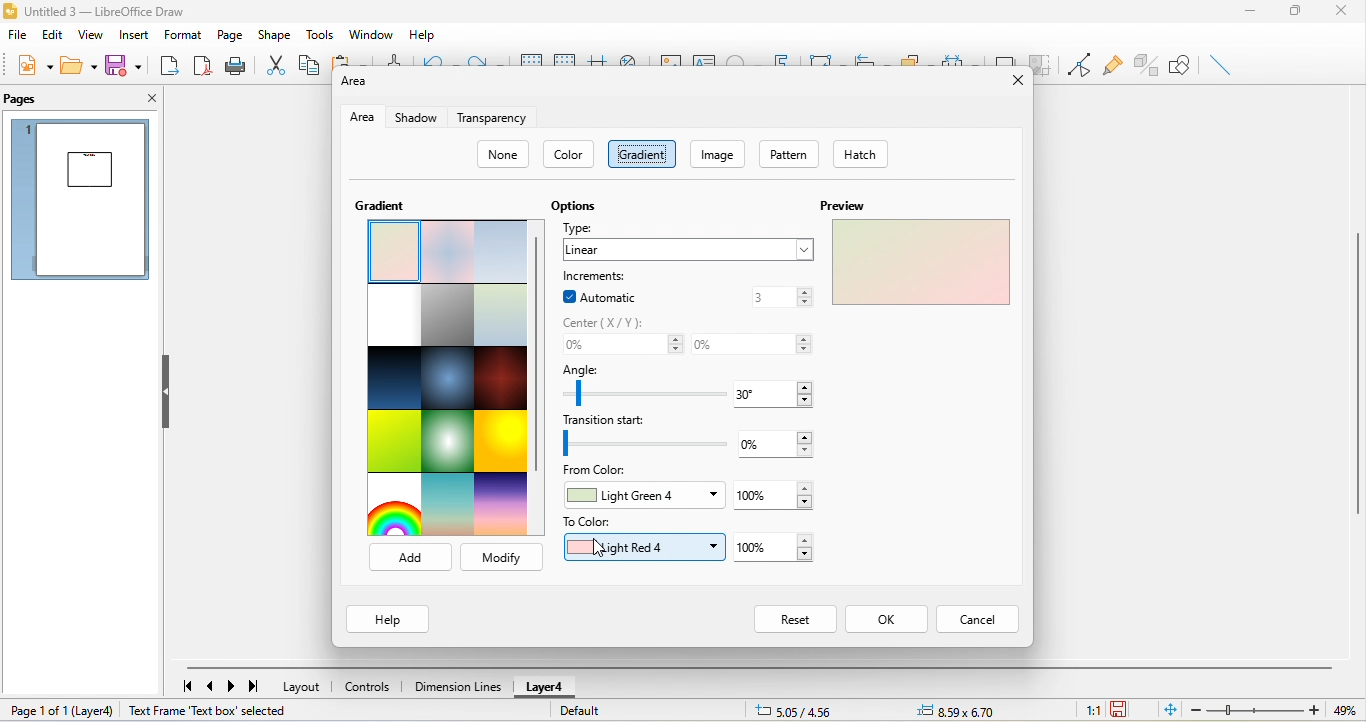 The width and height of the screenshot is (1366, 722). I want to click on tools, so click(323, 36).